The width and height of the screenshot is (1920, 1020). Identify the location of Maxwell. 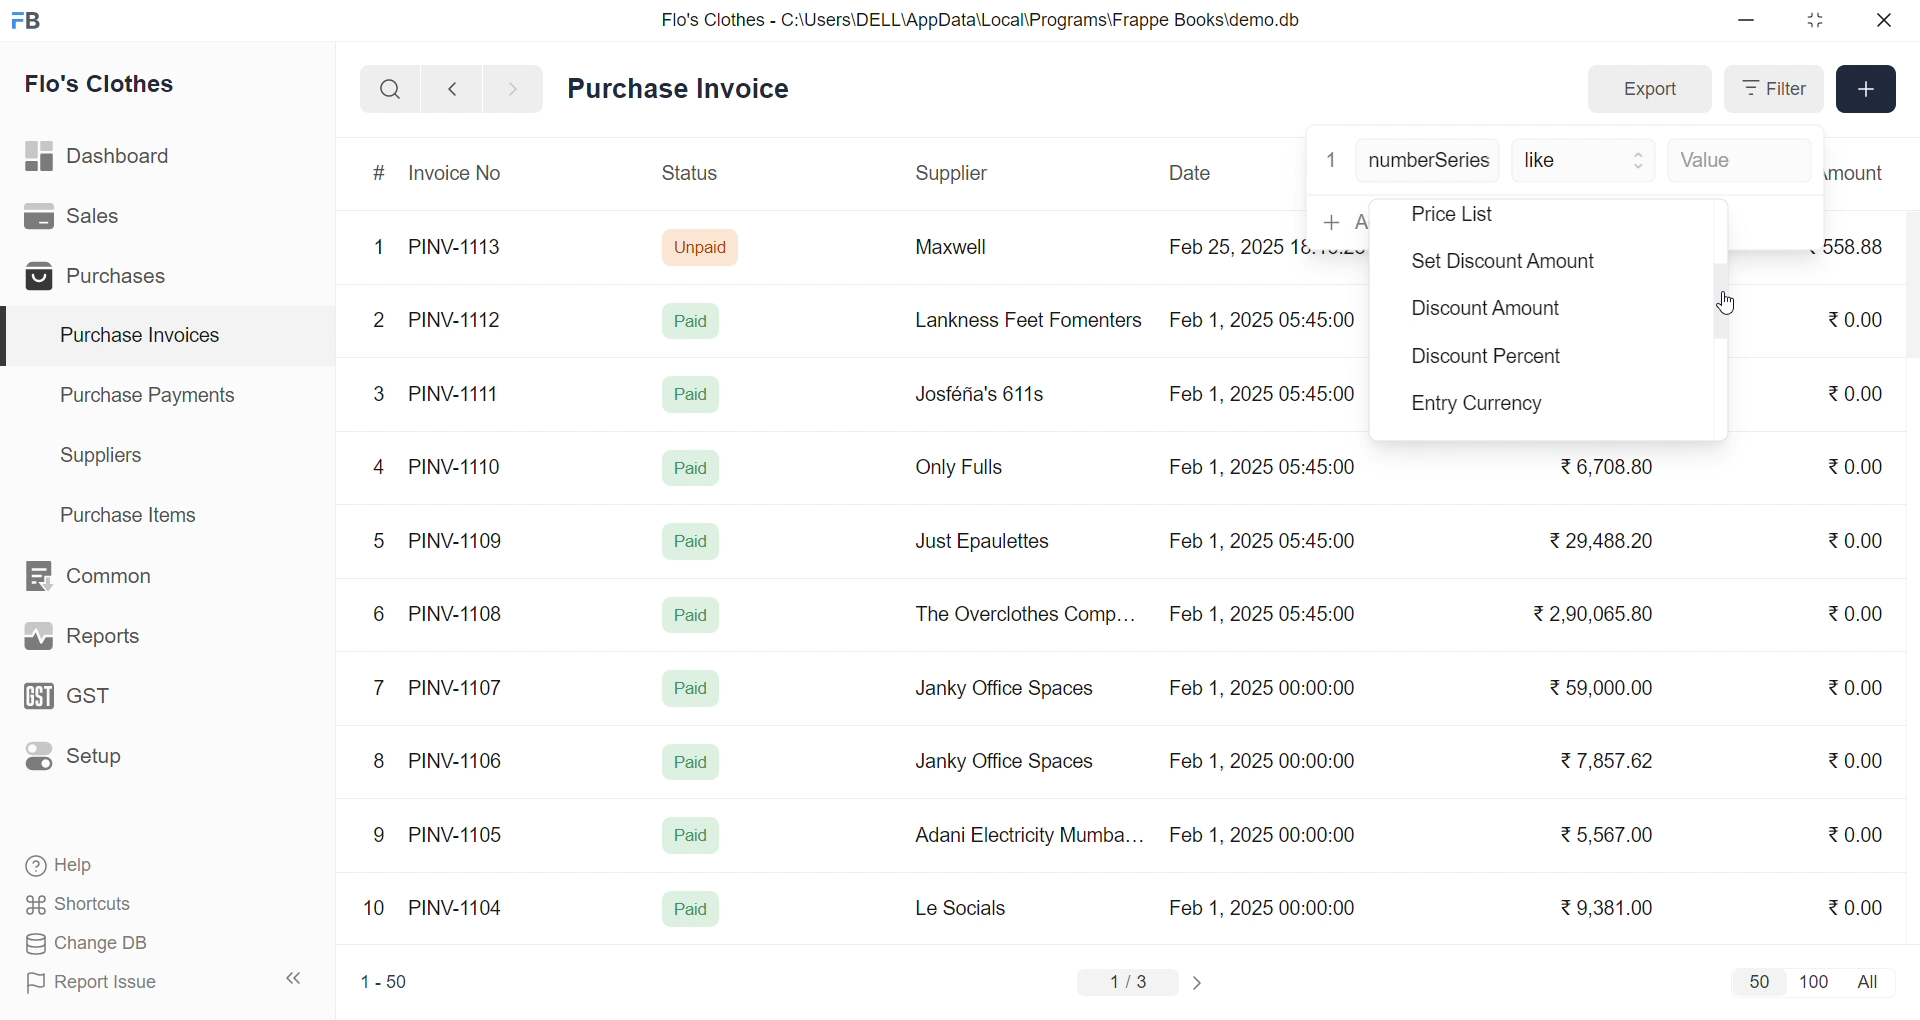
(974, 254).